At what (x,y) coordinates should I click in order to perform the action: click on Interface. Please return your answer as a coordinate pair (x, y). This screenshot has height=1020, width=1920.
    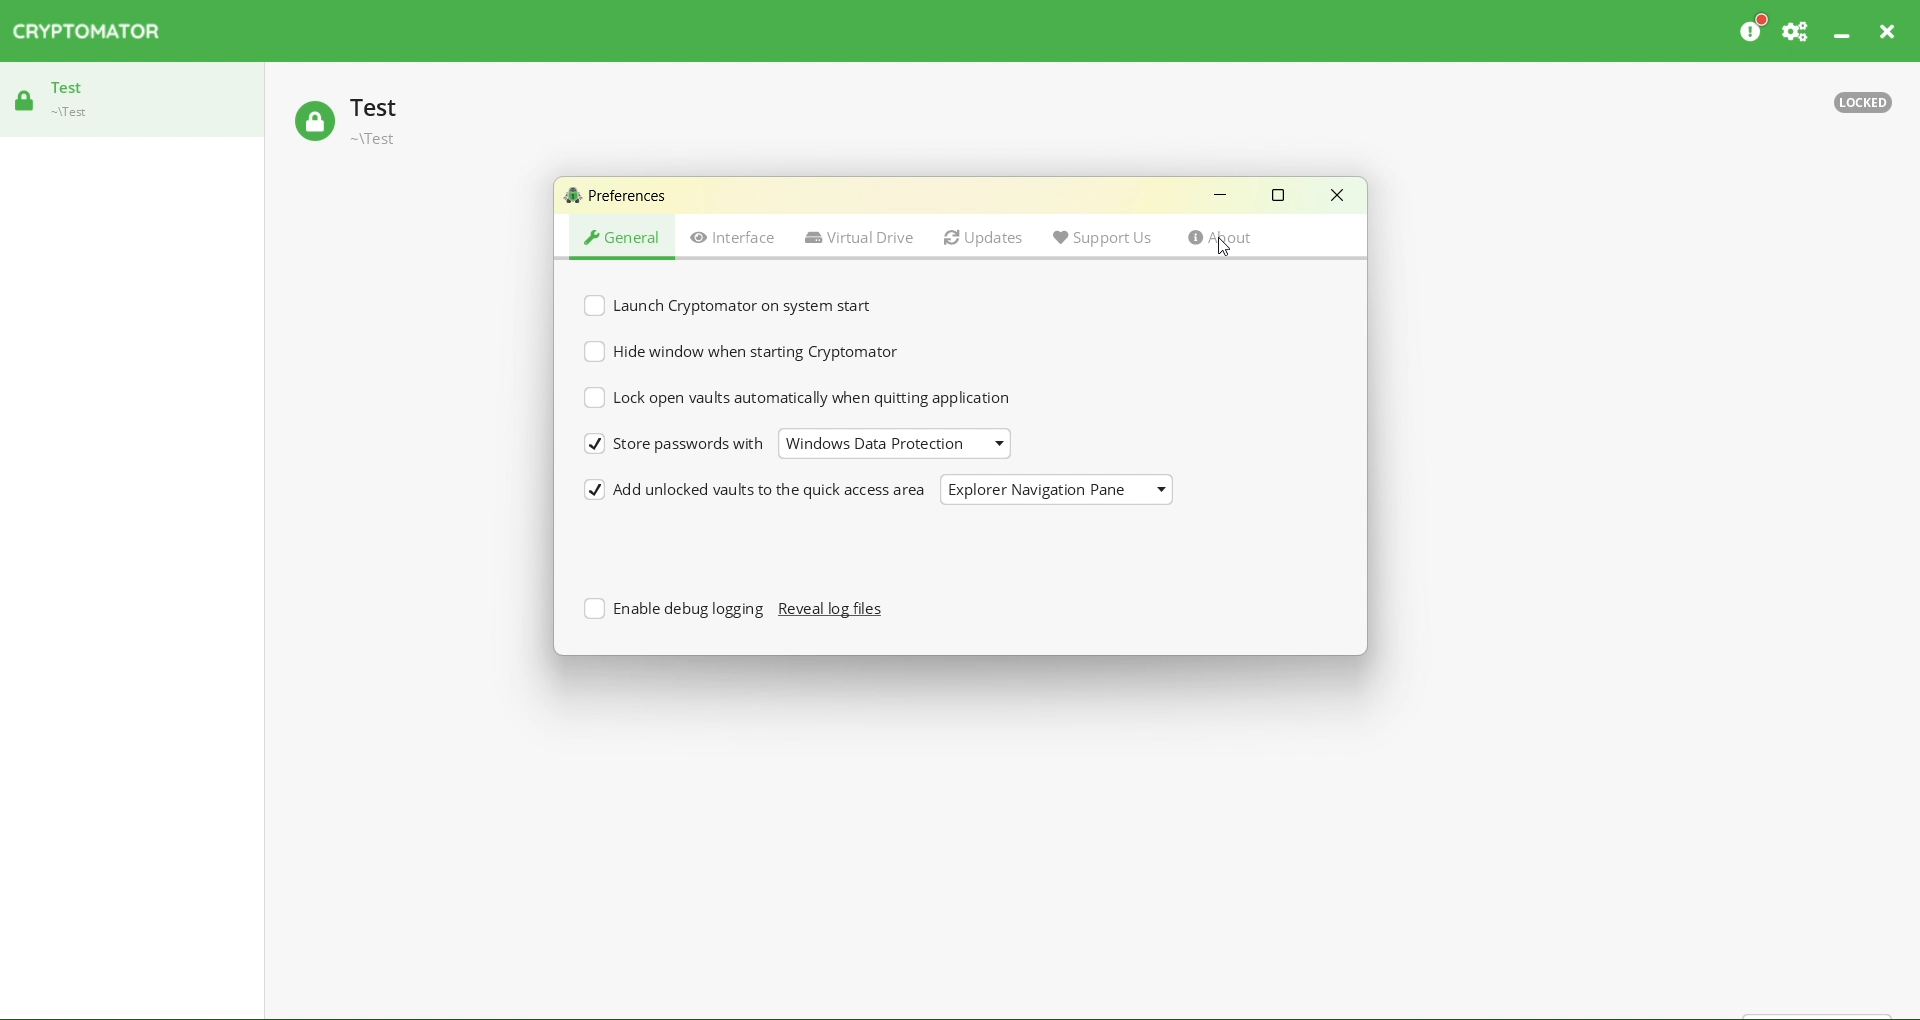
    Looking at the image, I should click on (732, 240).